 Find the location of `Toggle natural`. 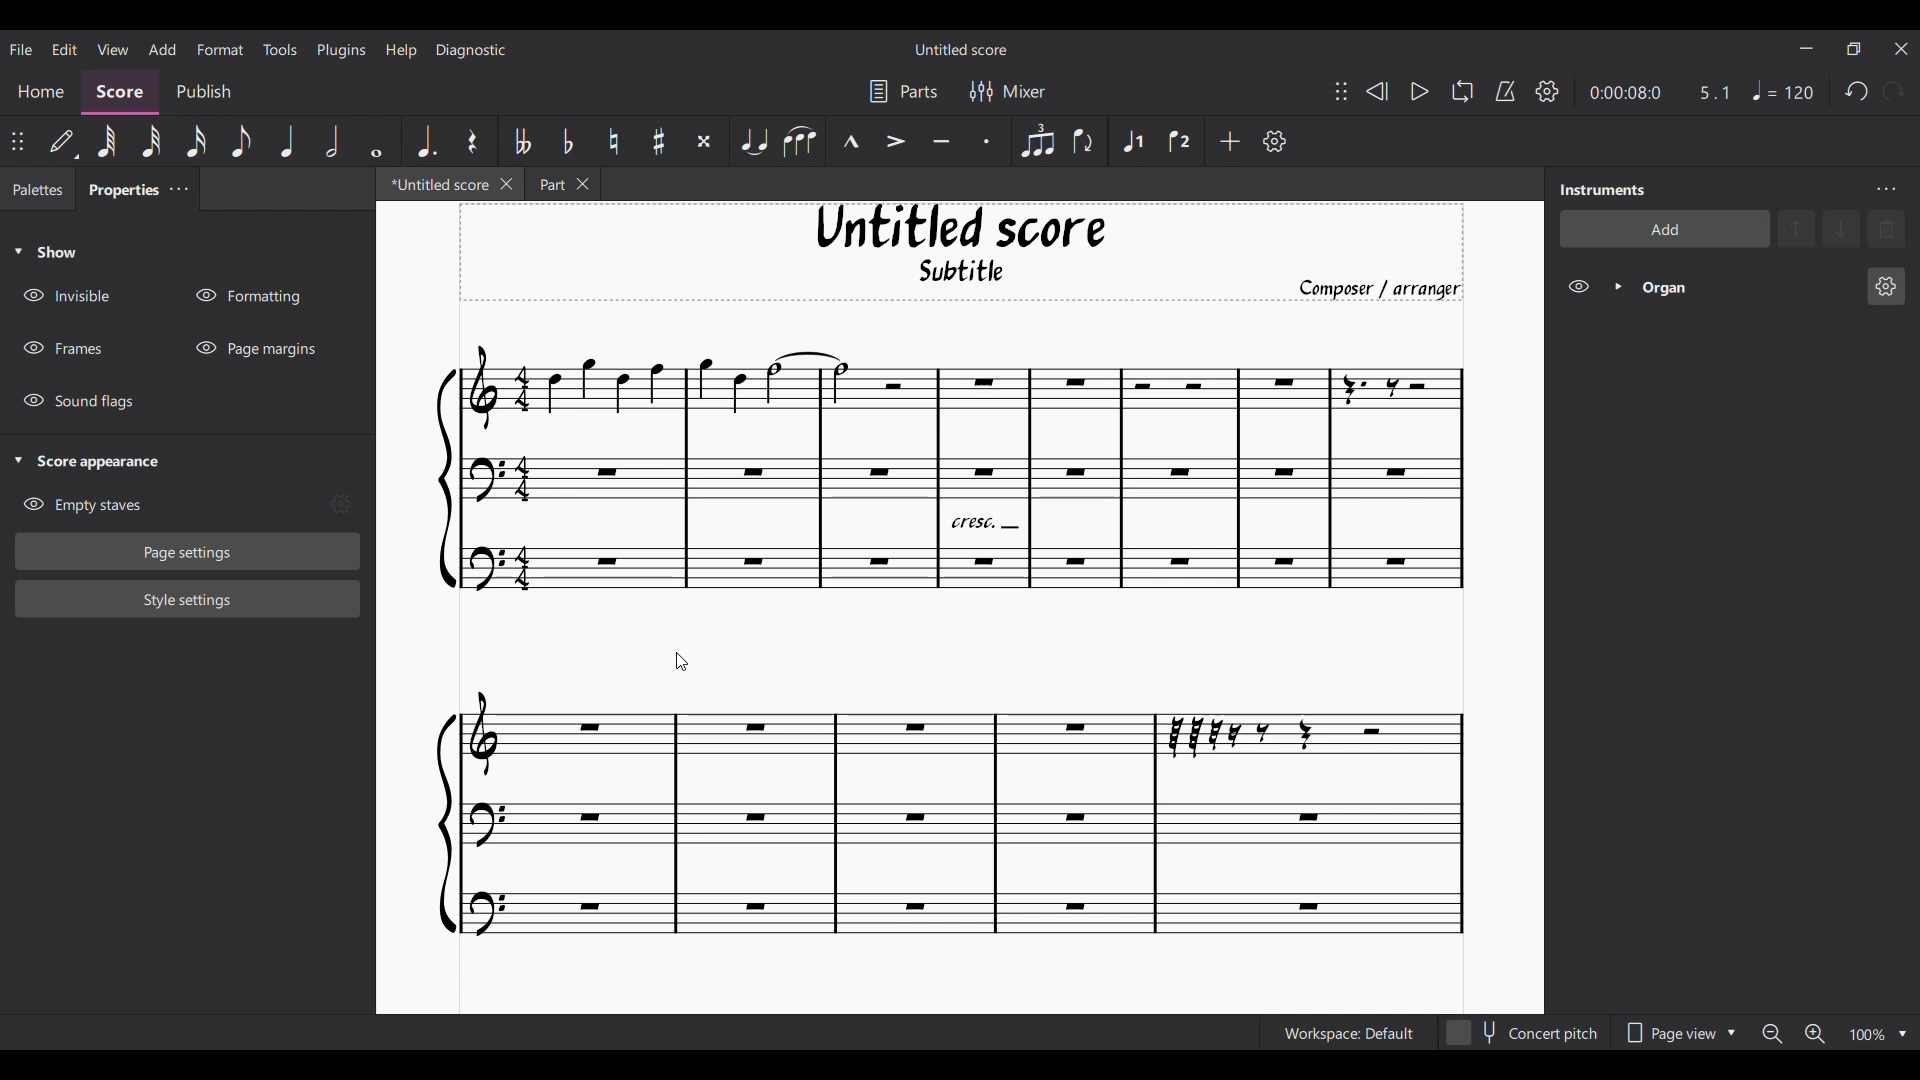

Toggle natural is located at coordinates (613, 141).